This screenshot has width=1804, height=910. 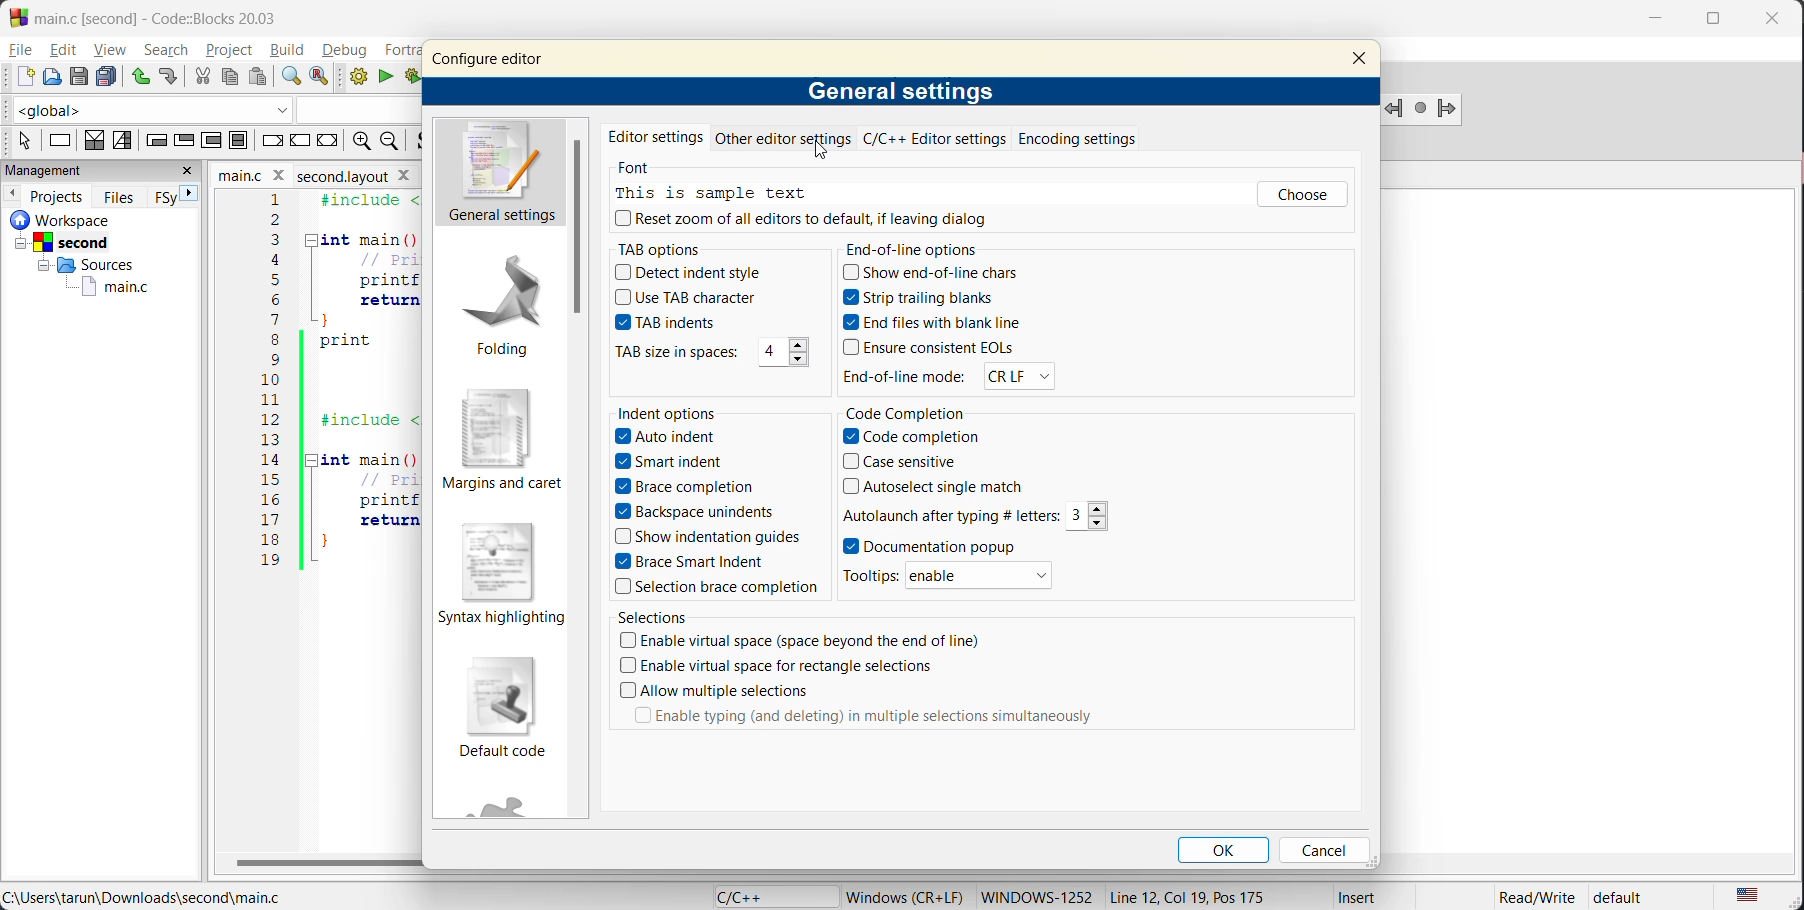 I want to click on new, so click(x=19, y=77).